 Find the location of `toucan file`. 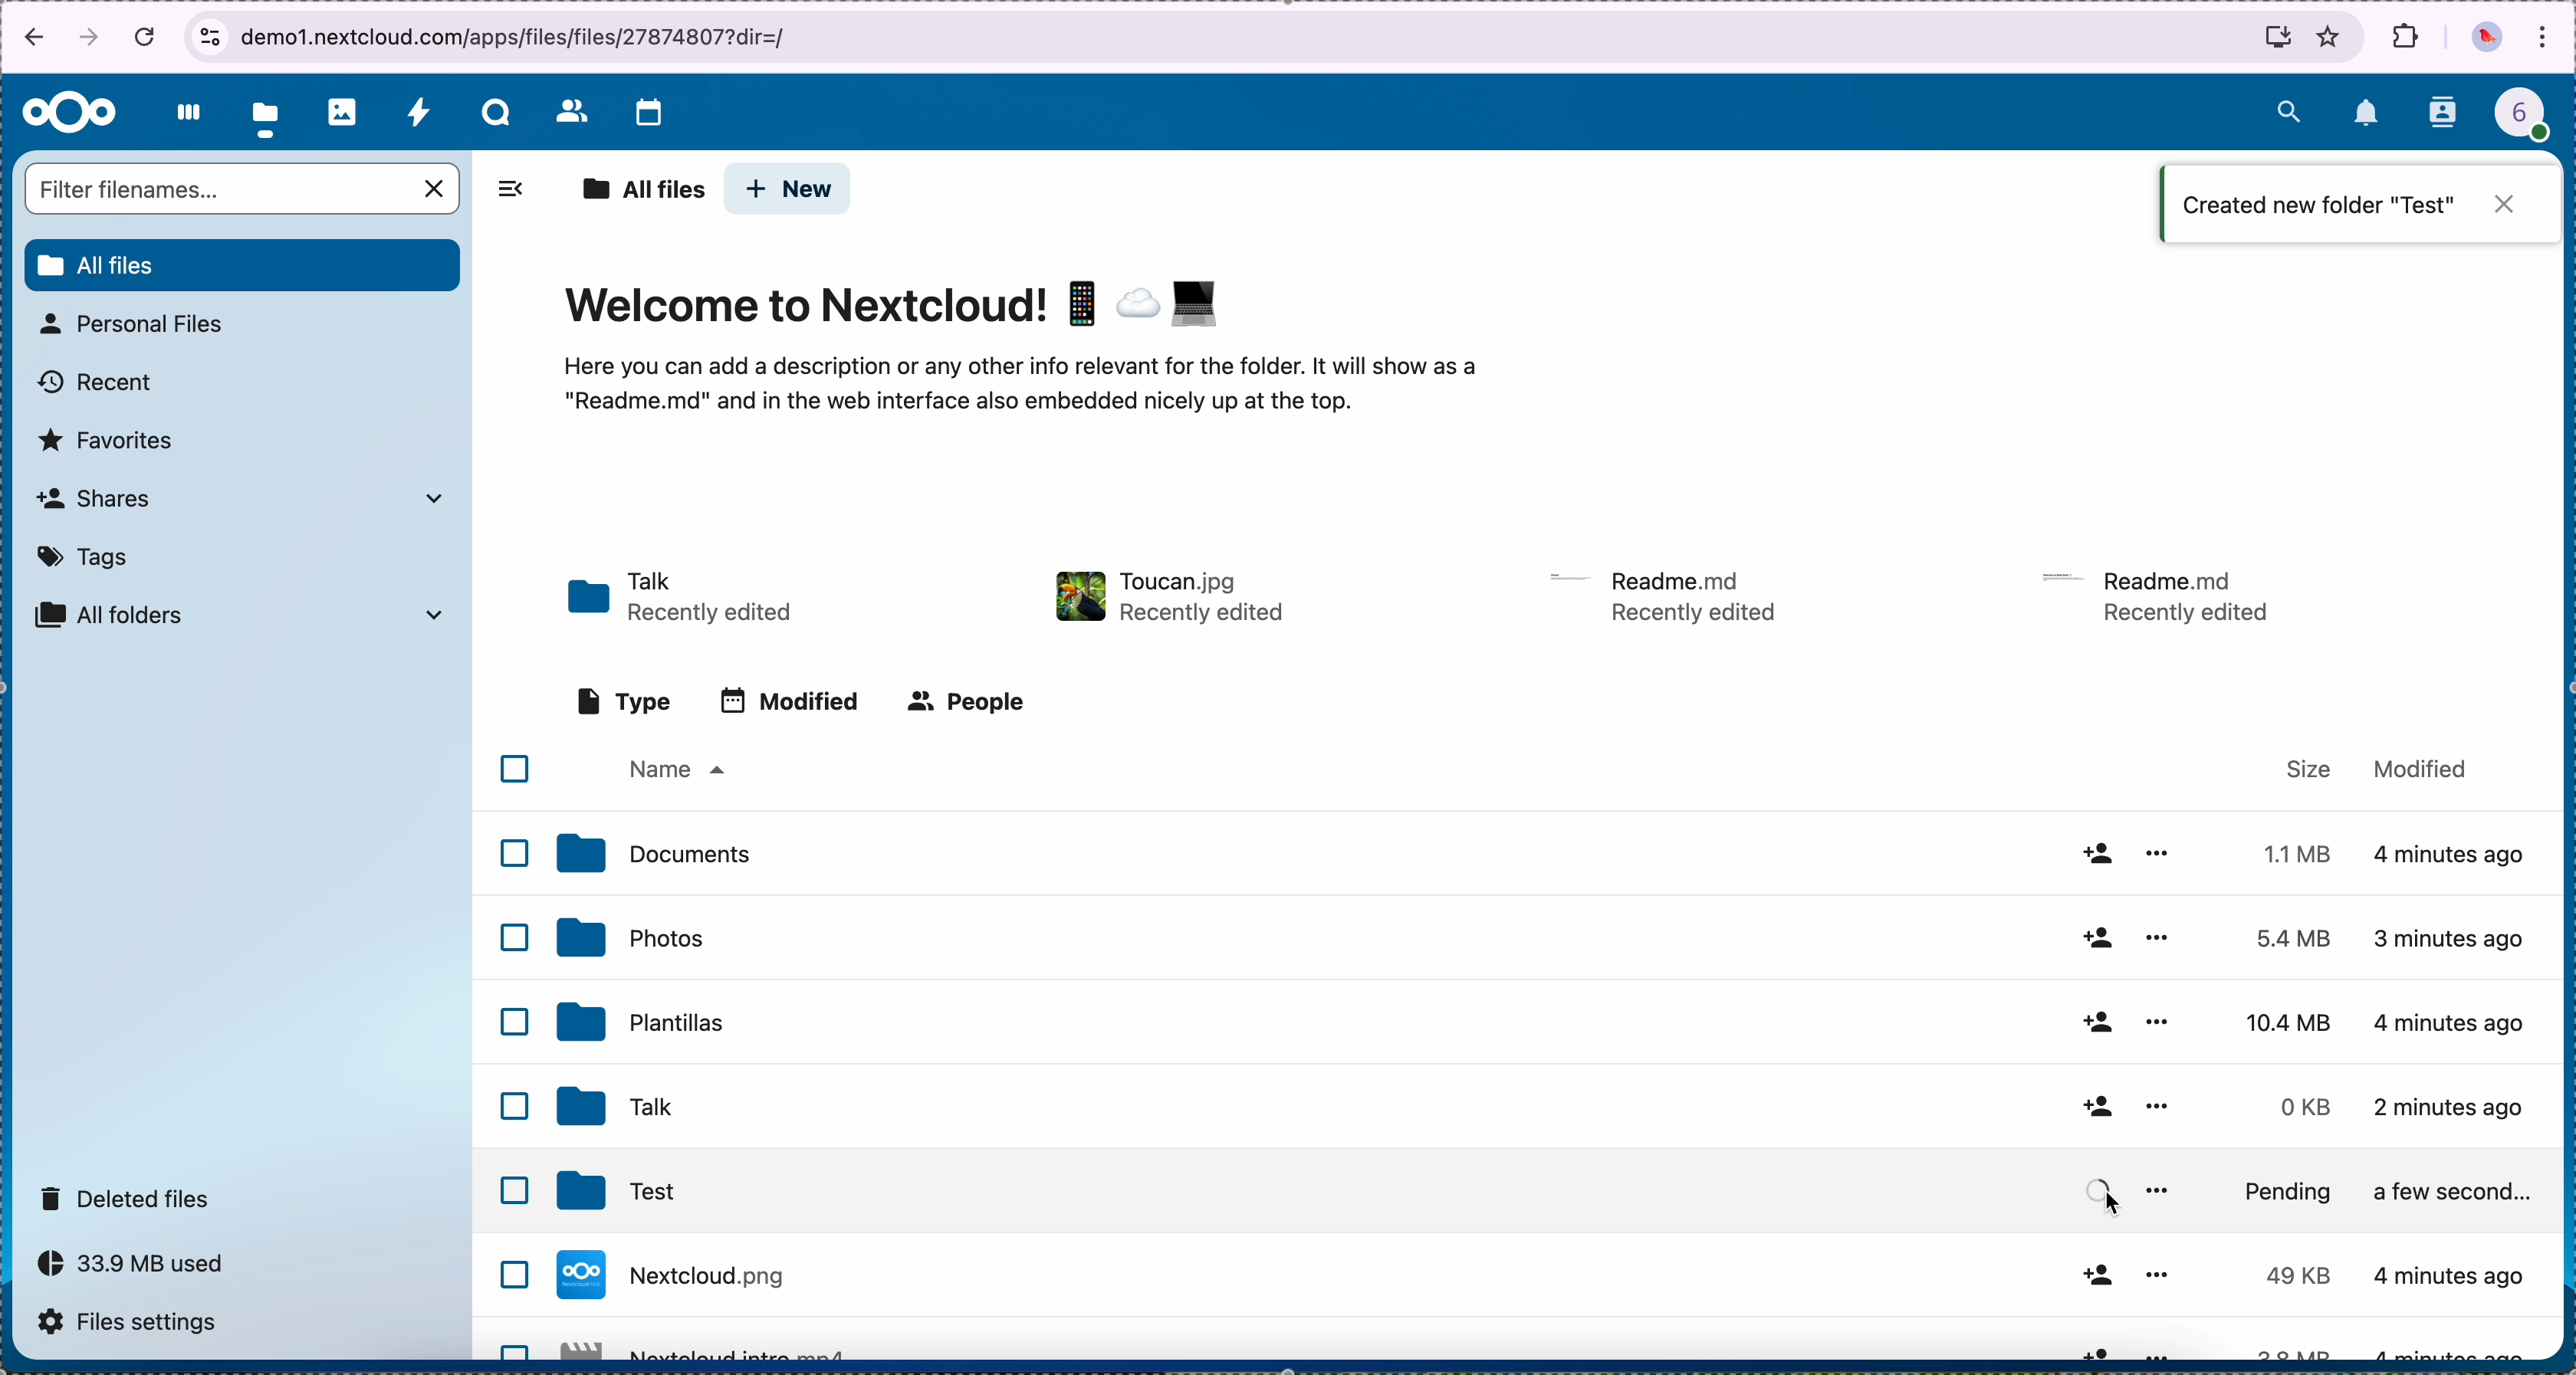

toucan file is located at coordinates (1164, 596).